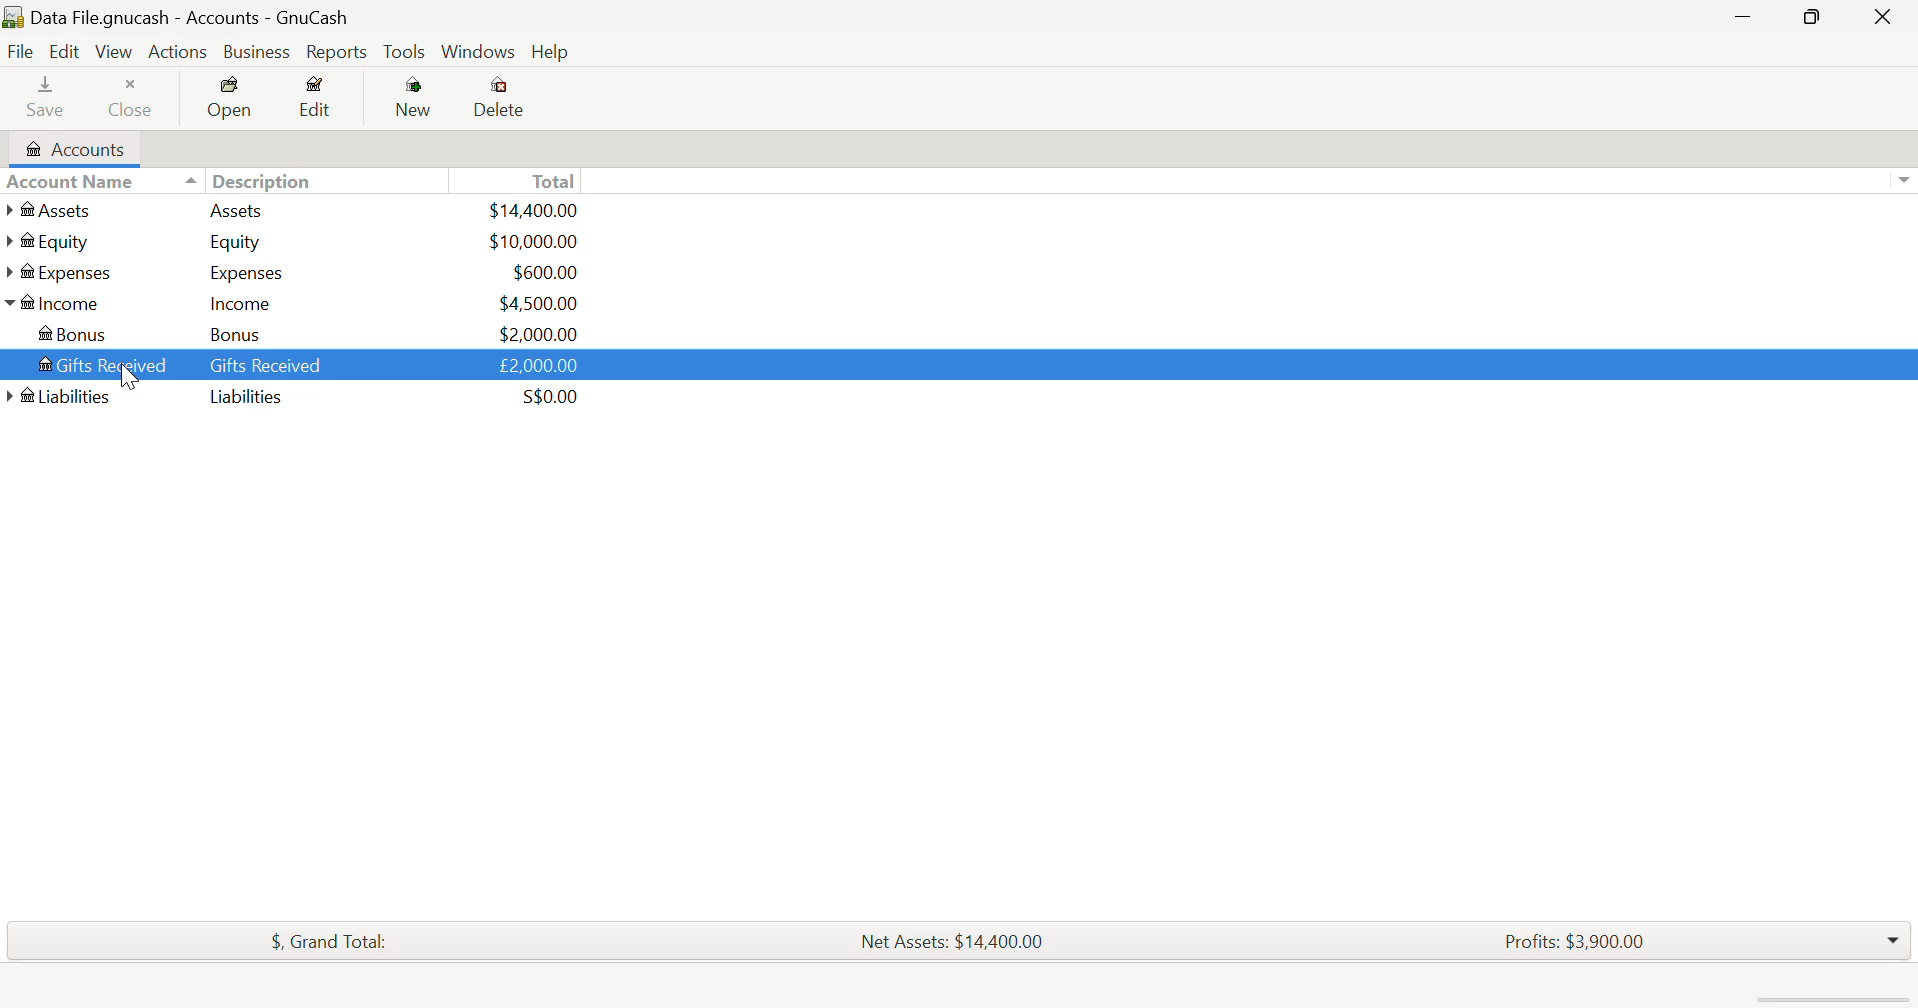 This screenshot has width=1918, height=1008. Describe the element at coordinates (503, 100) in the screenshot. I see `Delete` at that location.